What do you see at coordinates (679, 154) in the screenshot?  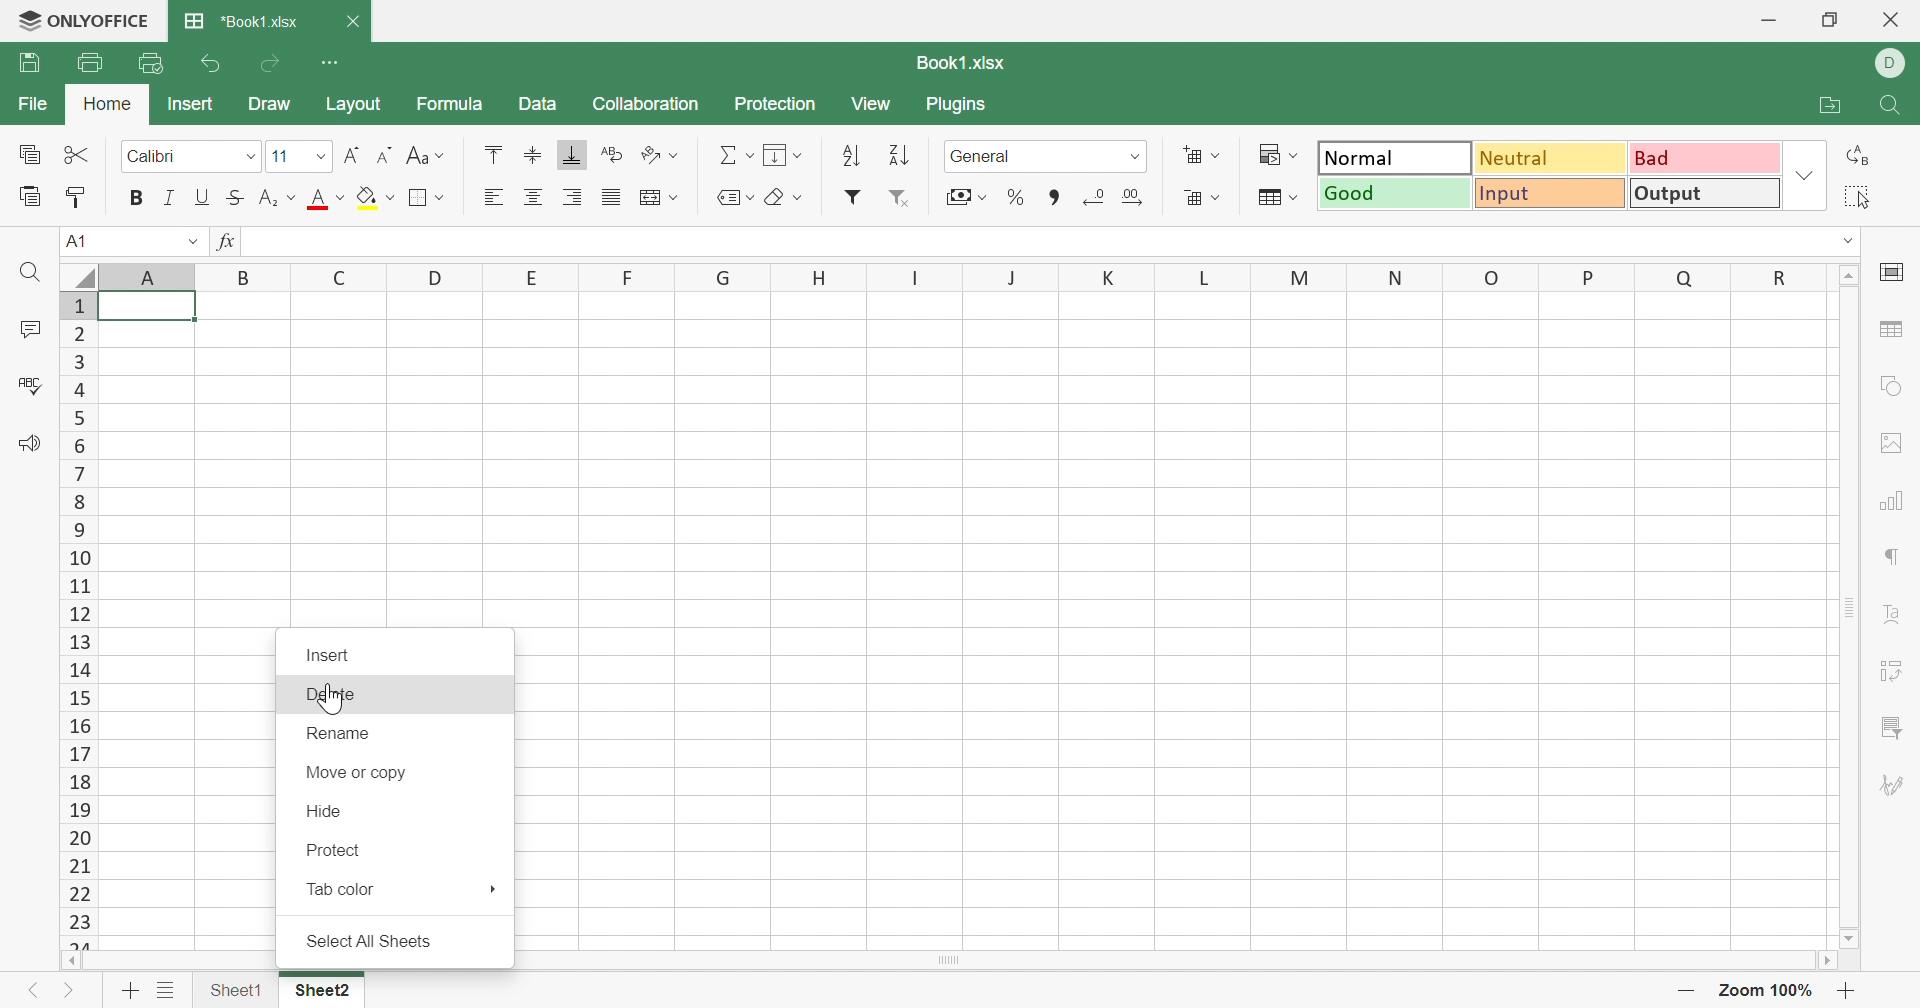 I see `Drop Down` at bounding box center [679, 154].